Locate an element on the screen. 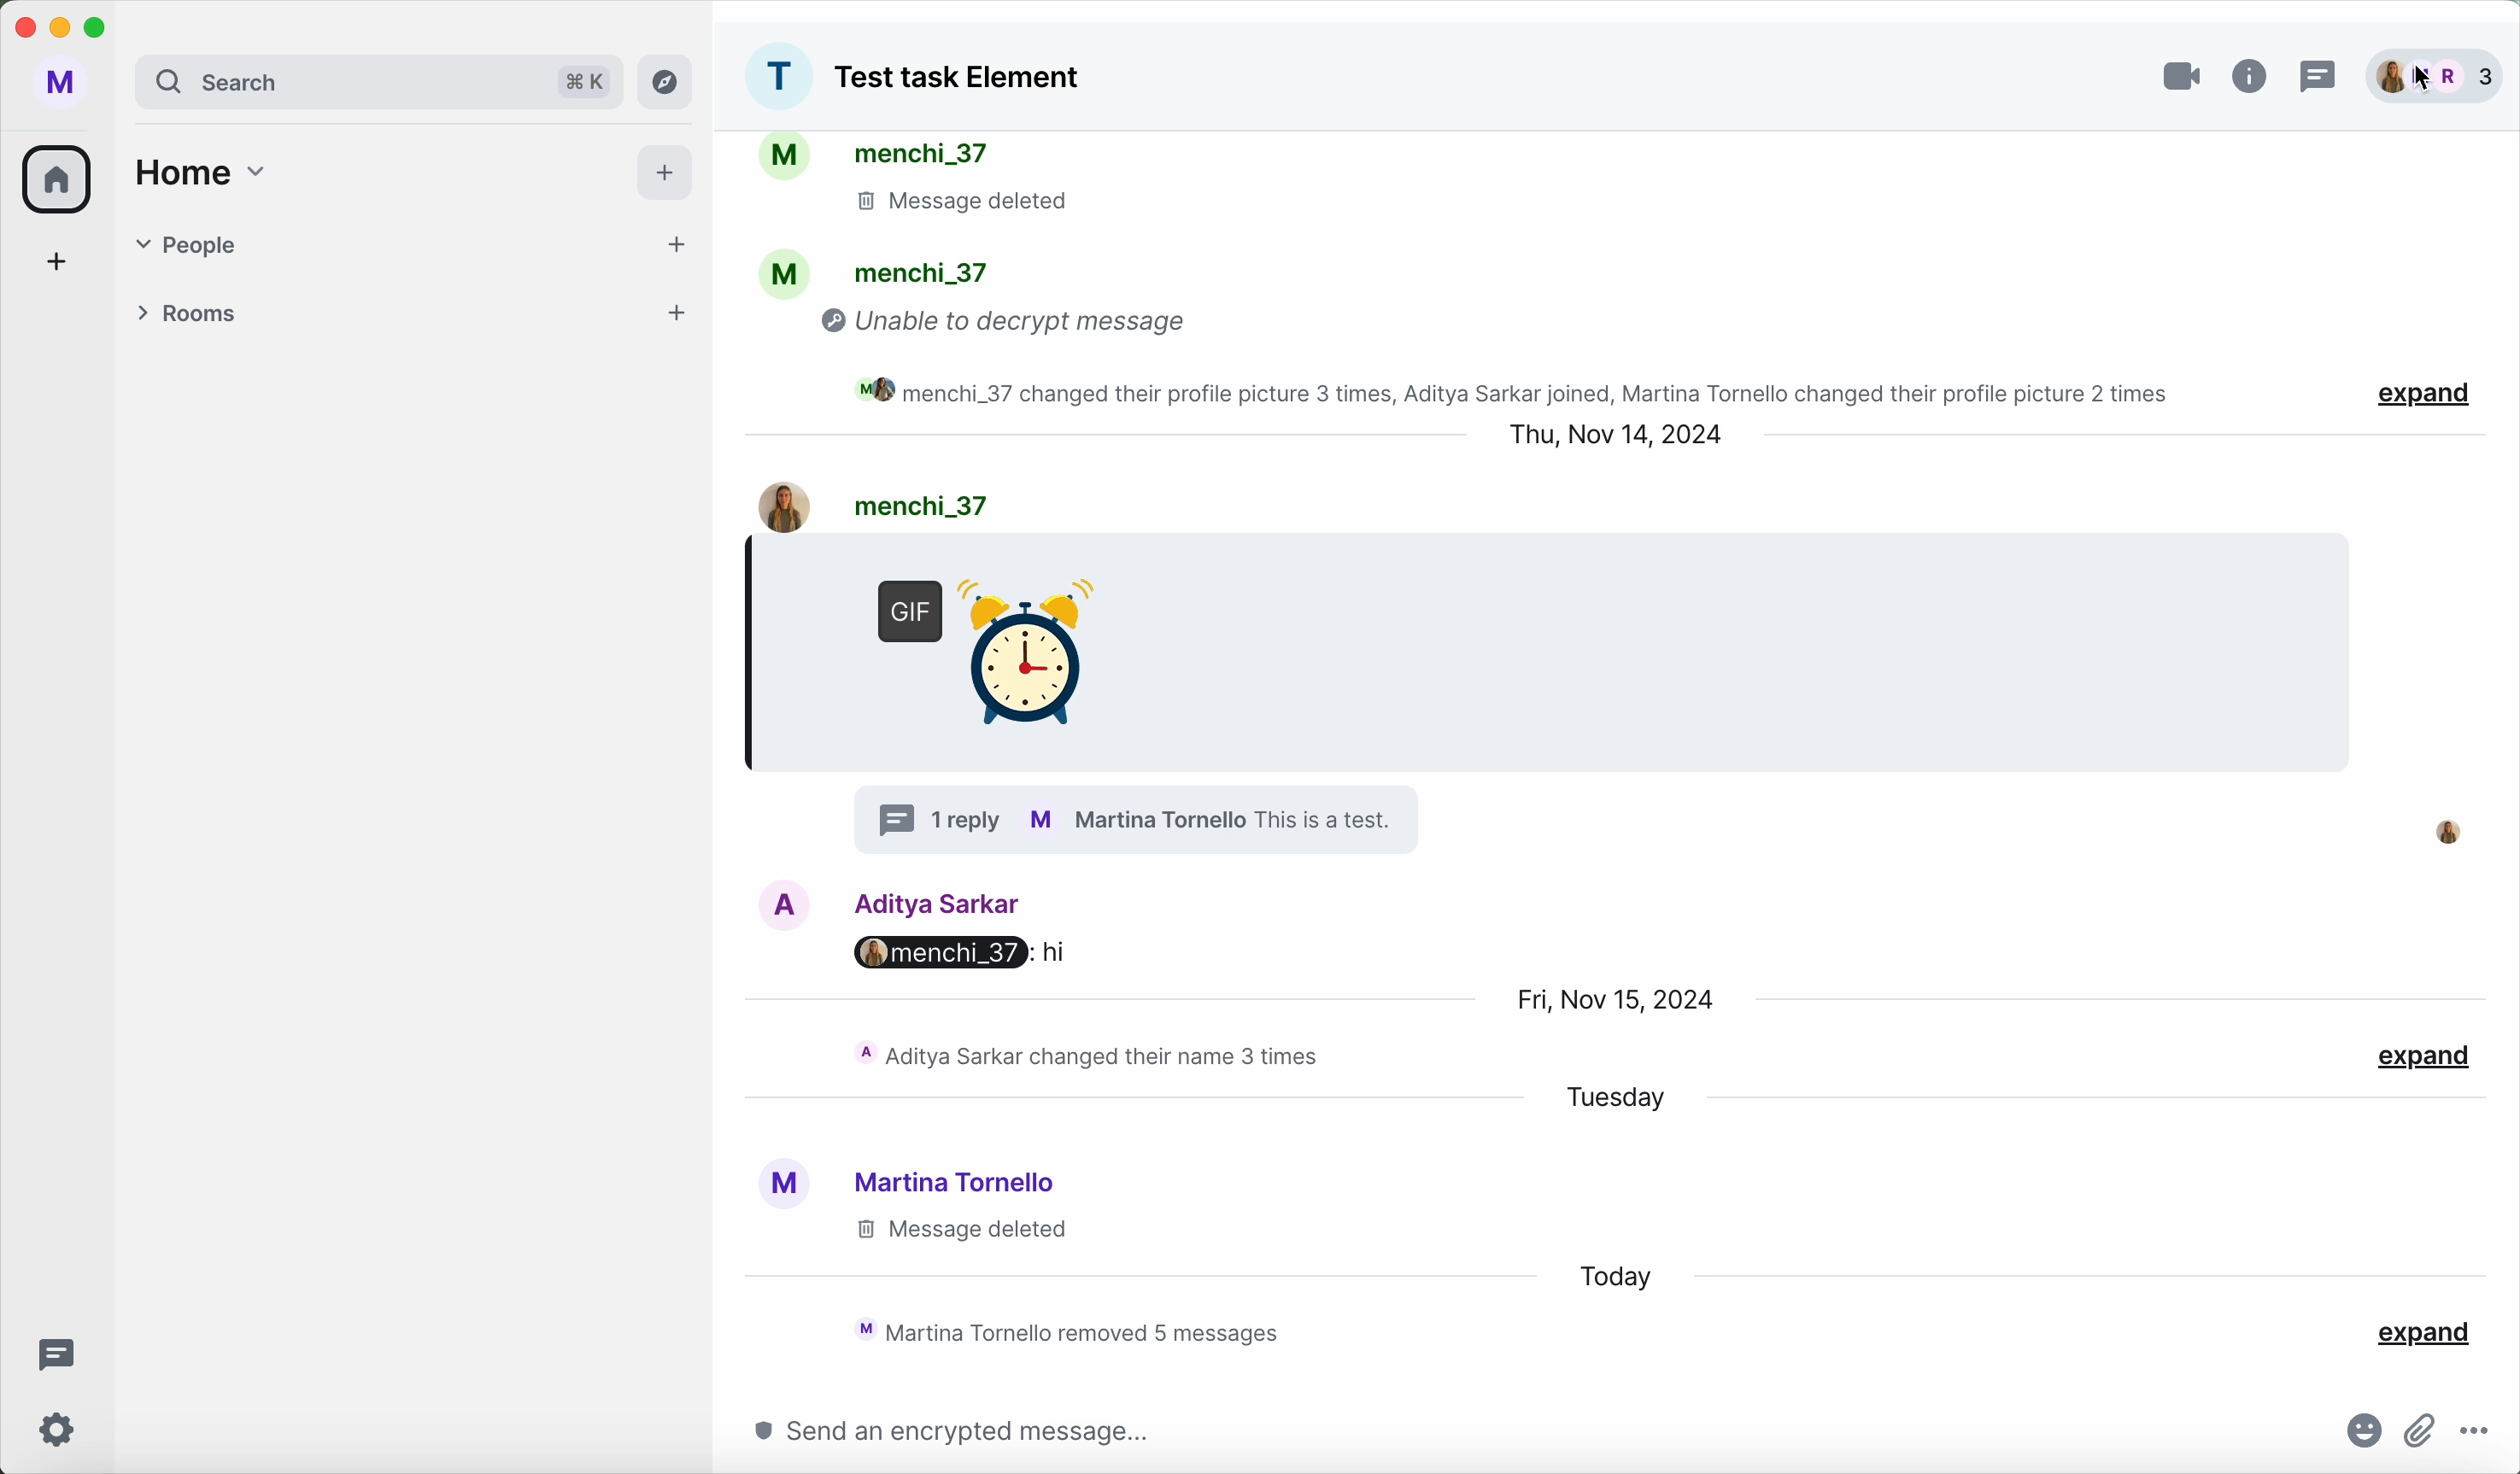 Image resolution: width=2520 pixels, height=1474 pixels. profile is located at coordinates (787, 272).